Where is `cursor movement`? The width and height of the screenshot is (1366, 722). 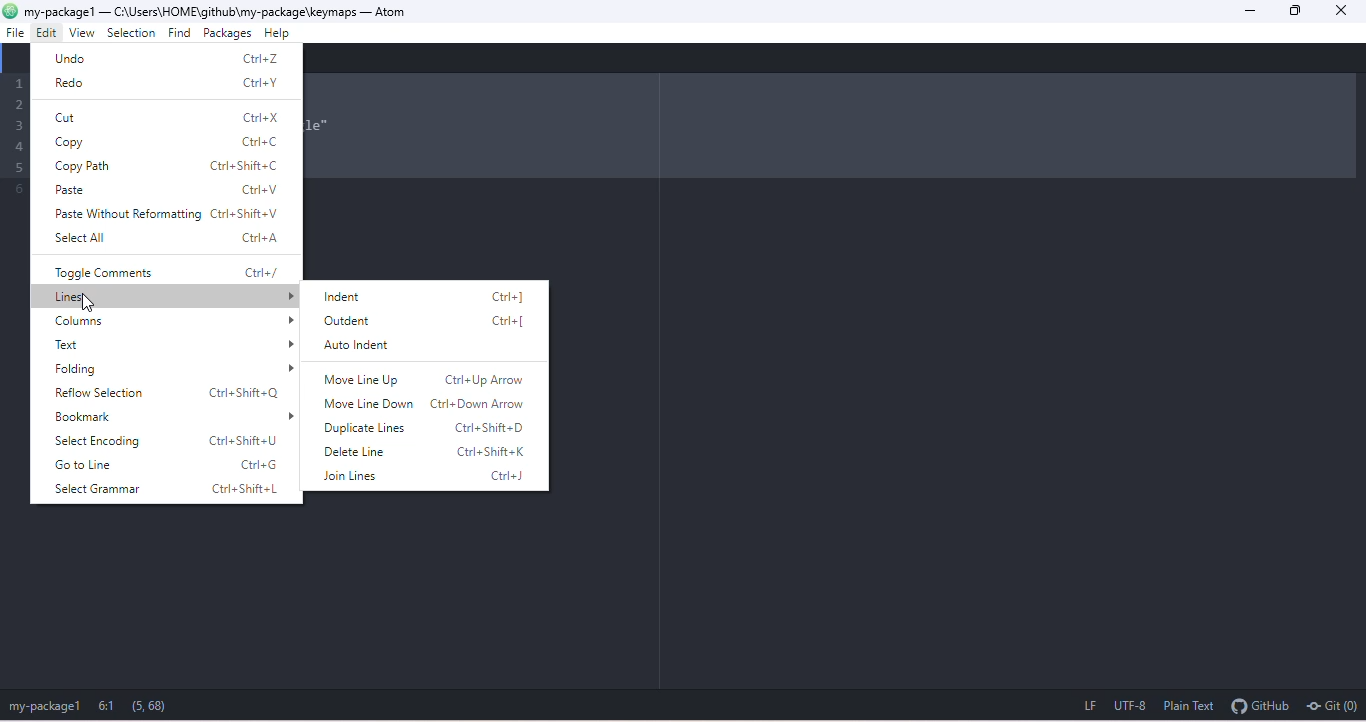
cursor movement is located at coordinates (108, 305).